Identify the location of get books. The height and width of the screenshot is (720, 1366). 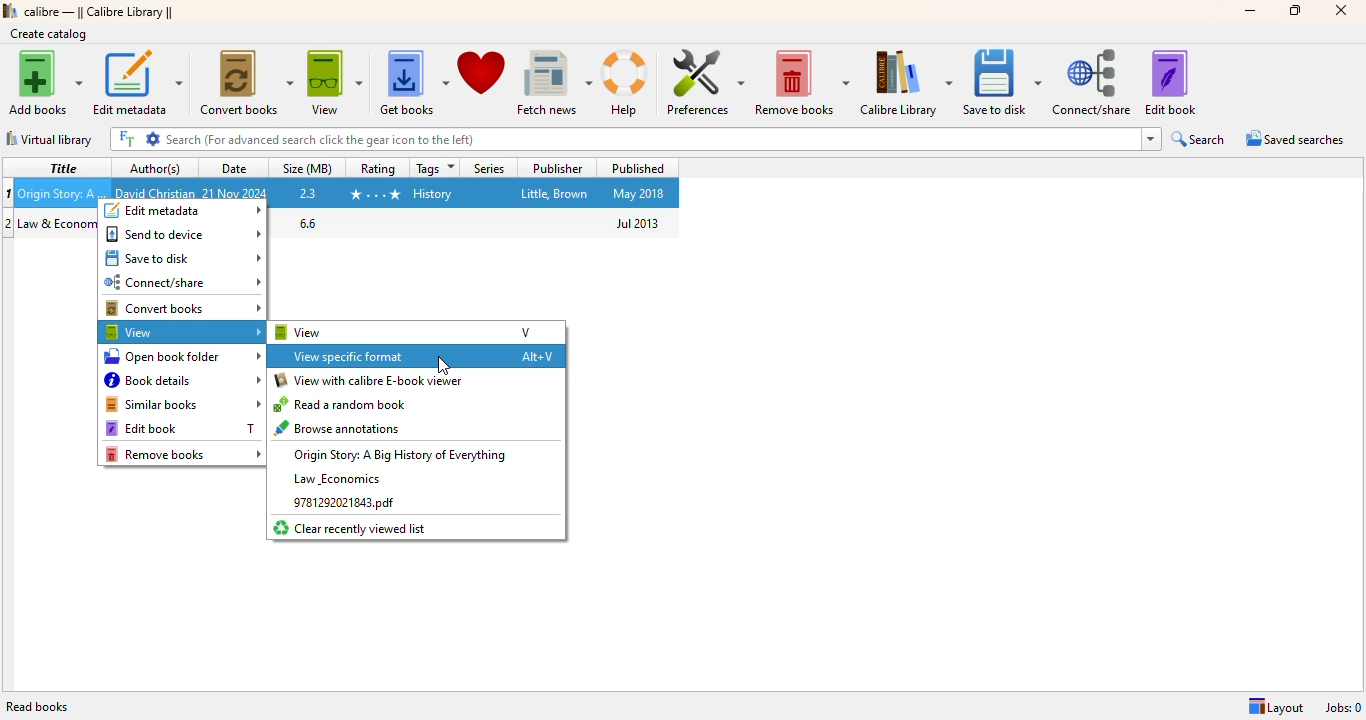
(414, 84).